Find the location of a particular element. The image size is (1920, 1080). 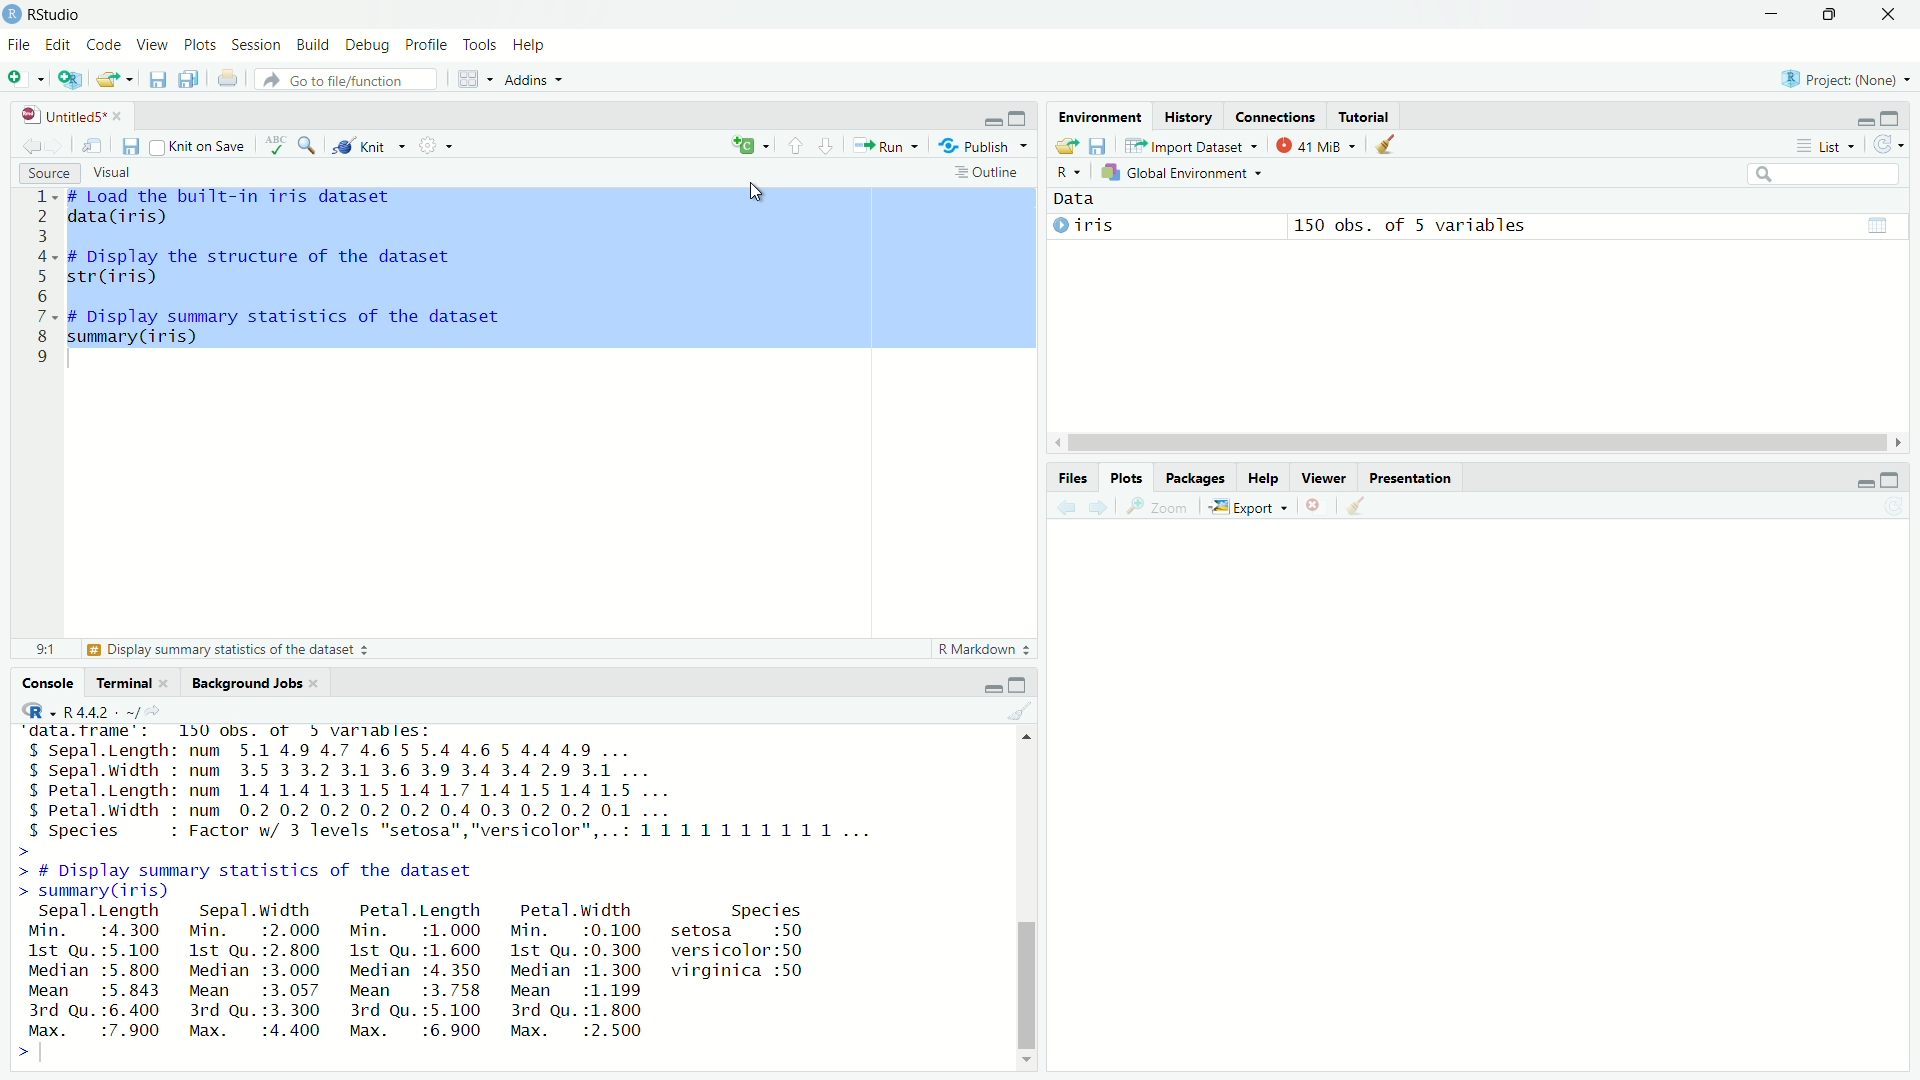

Background Jobs is located at coordinates (256, 684).